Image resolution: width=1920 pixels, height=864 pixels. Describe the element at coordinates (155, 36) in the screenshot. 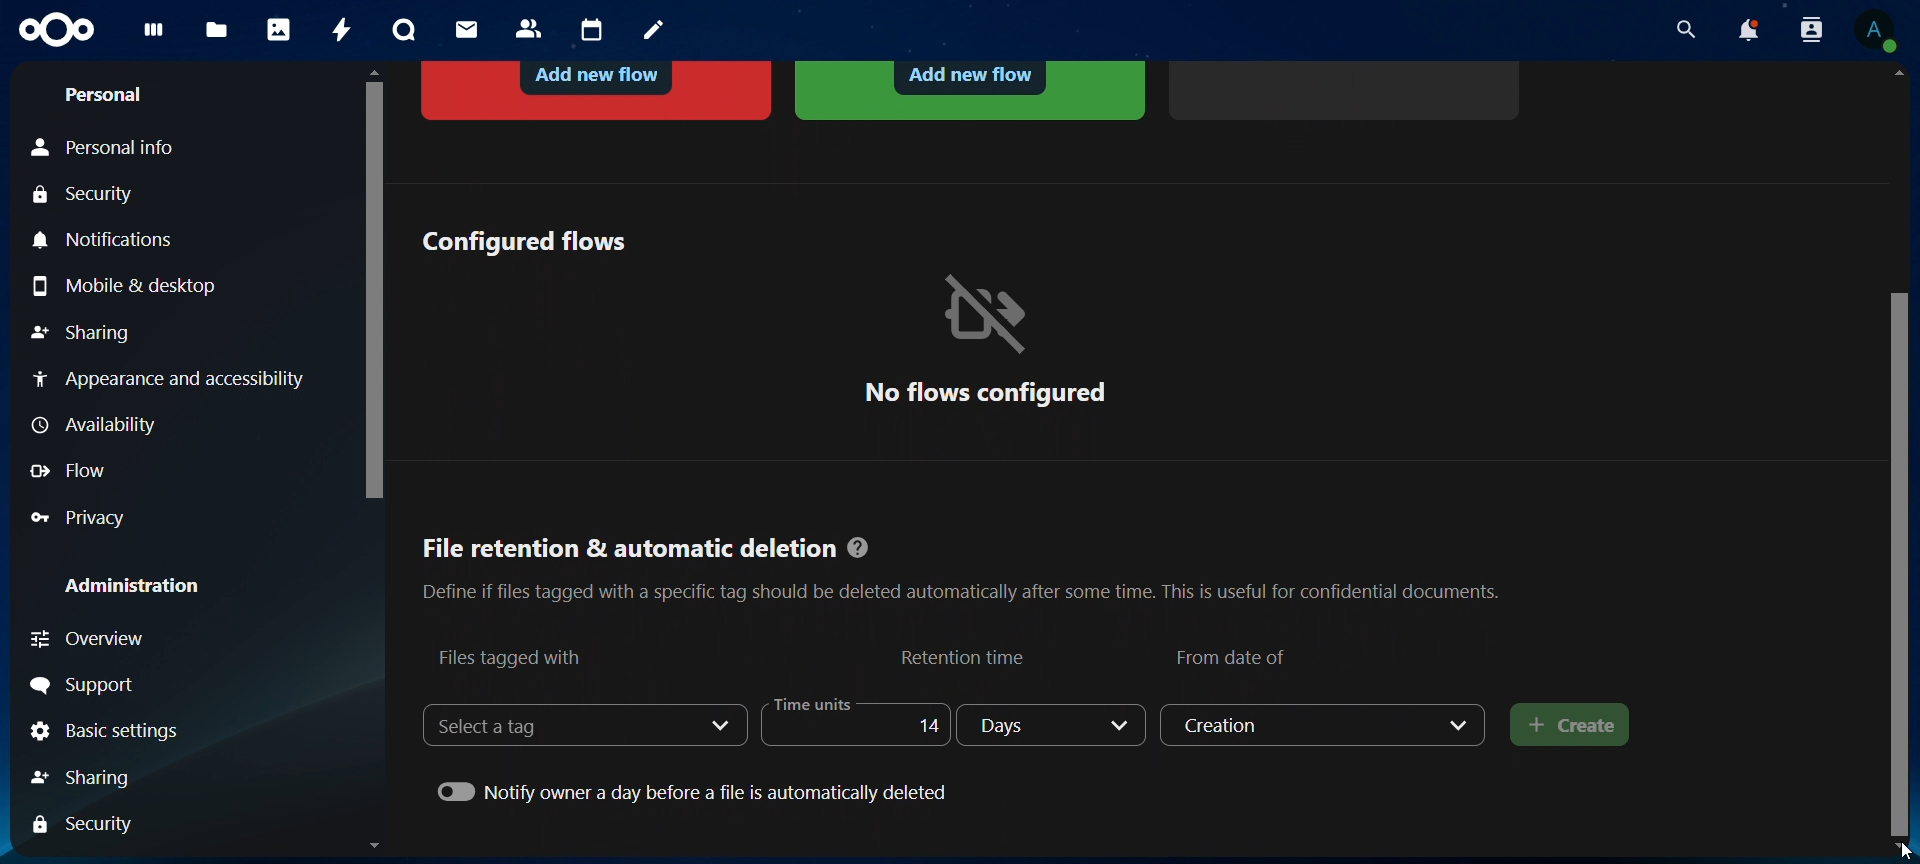

I see `dashboard` at that location.